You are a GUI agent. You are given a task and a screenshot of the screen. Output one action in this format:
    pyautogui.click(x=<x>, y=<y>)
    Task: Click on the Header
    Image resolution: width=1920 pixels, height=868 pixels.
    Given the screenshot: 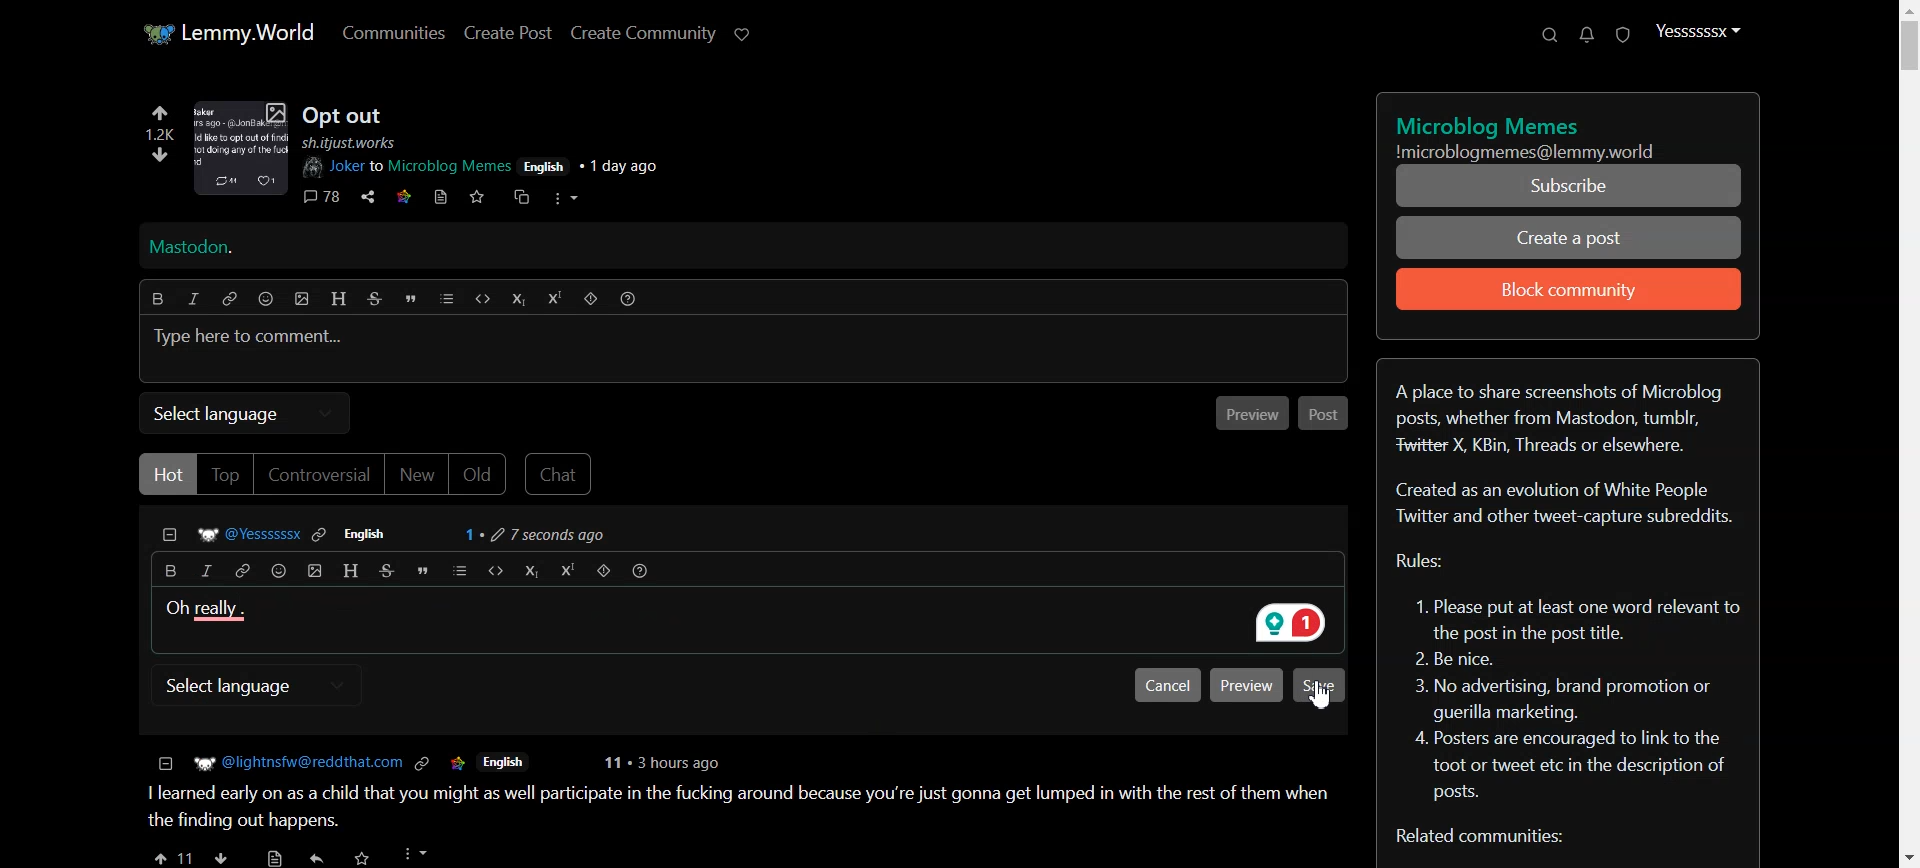 What is the action you would take?
    pyautogui.click(x=339, y=299)
    